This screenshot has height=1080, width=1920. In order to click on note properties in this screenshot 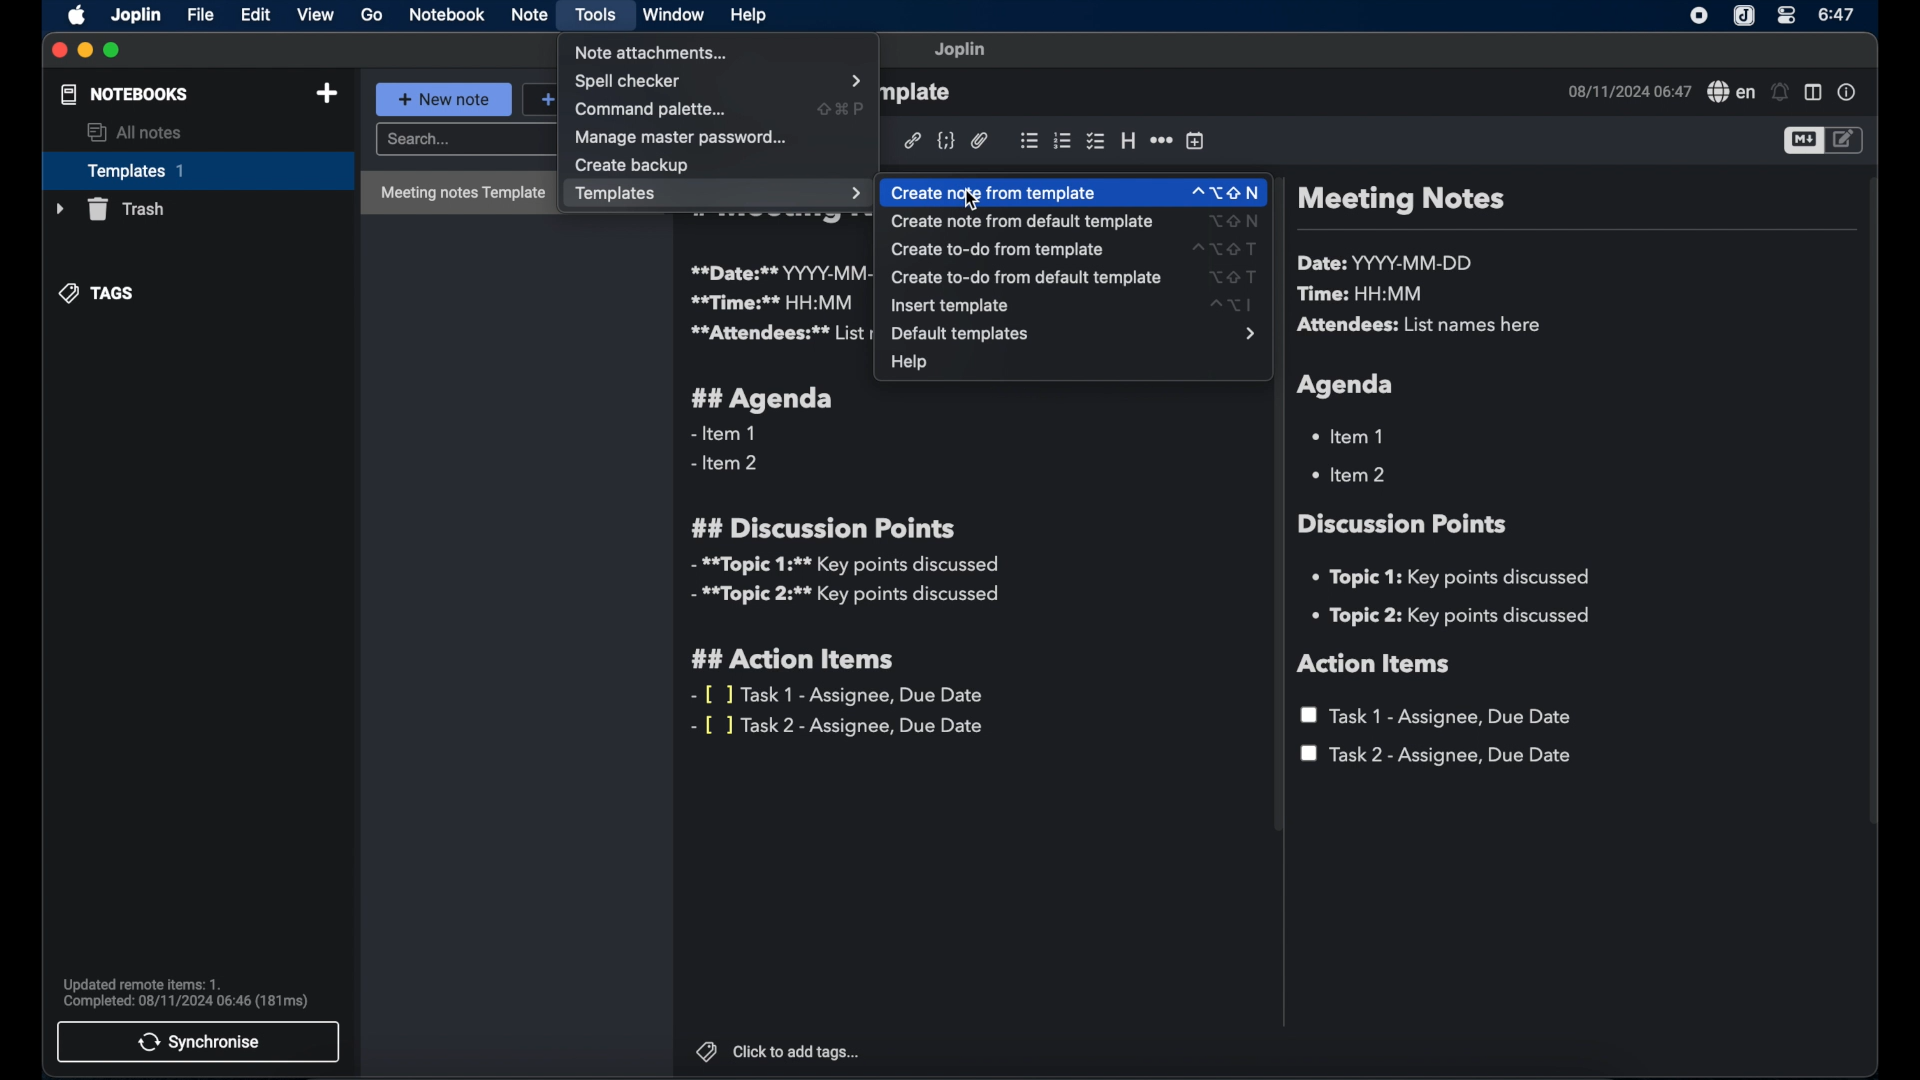, I will do `click(1849, 94)`.